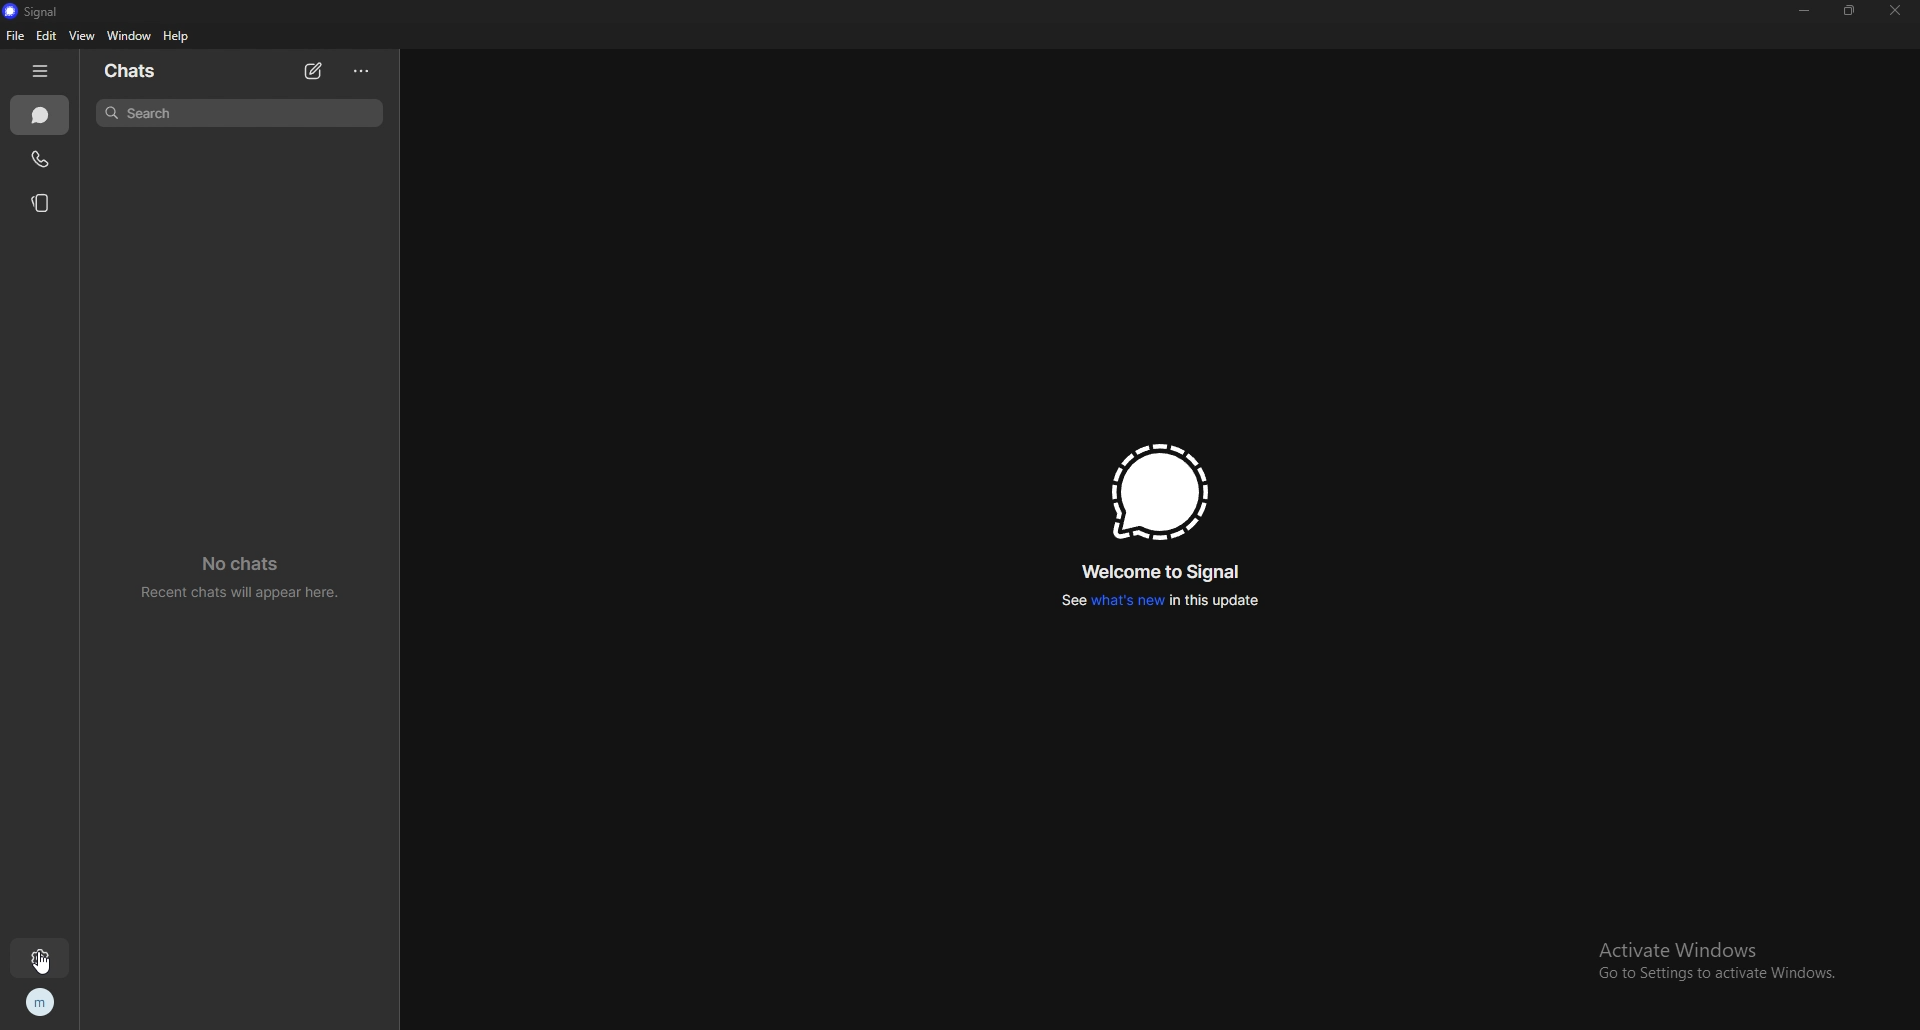  Describe the element at coordinates (178, 37) in the screenshot. I see `help` at that location.